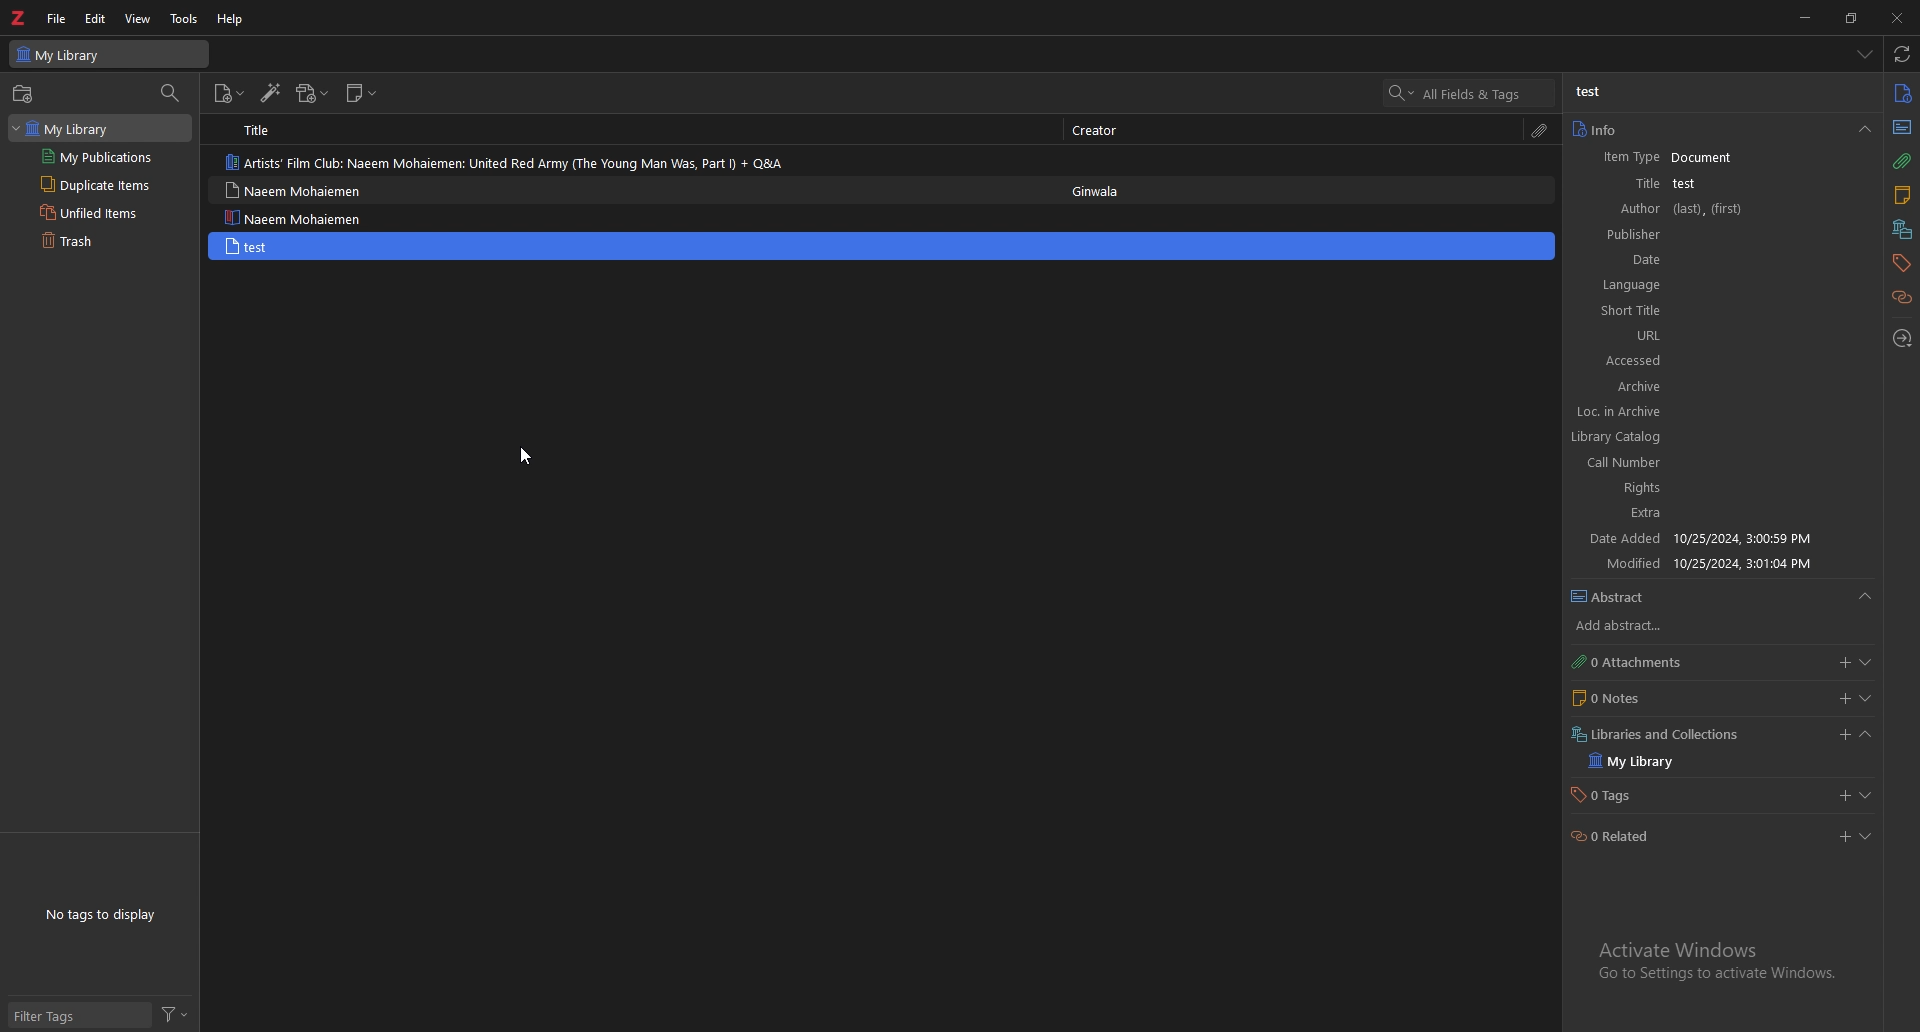 The height and width of the screenshot is (1032, 1920). What do you see at coordinates (1901, 262) in the screenshot?
I see `tags` at bounding box center [1901, 262].